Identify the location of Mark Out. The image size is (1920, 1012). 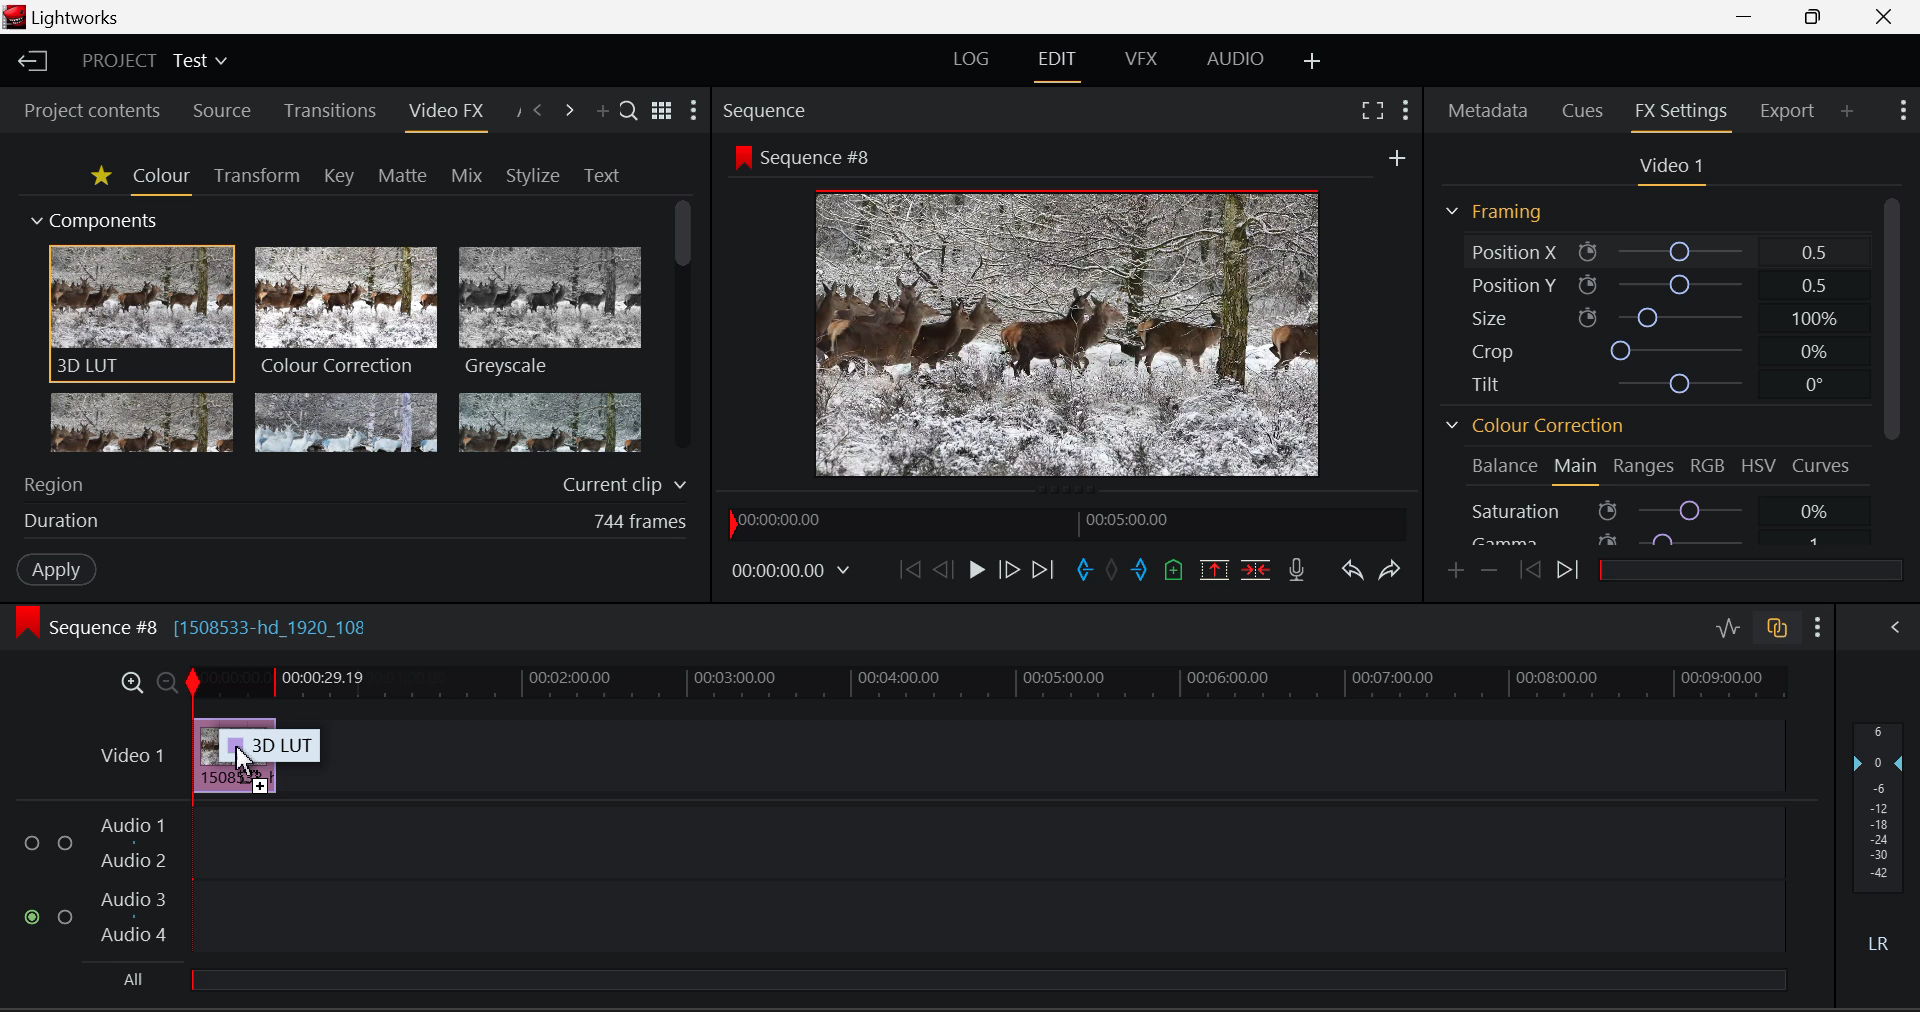
(1140, 570).